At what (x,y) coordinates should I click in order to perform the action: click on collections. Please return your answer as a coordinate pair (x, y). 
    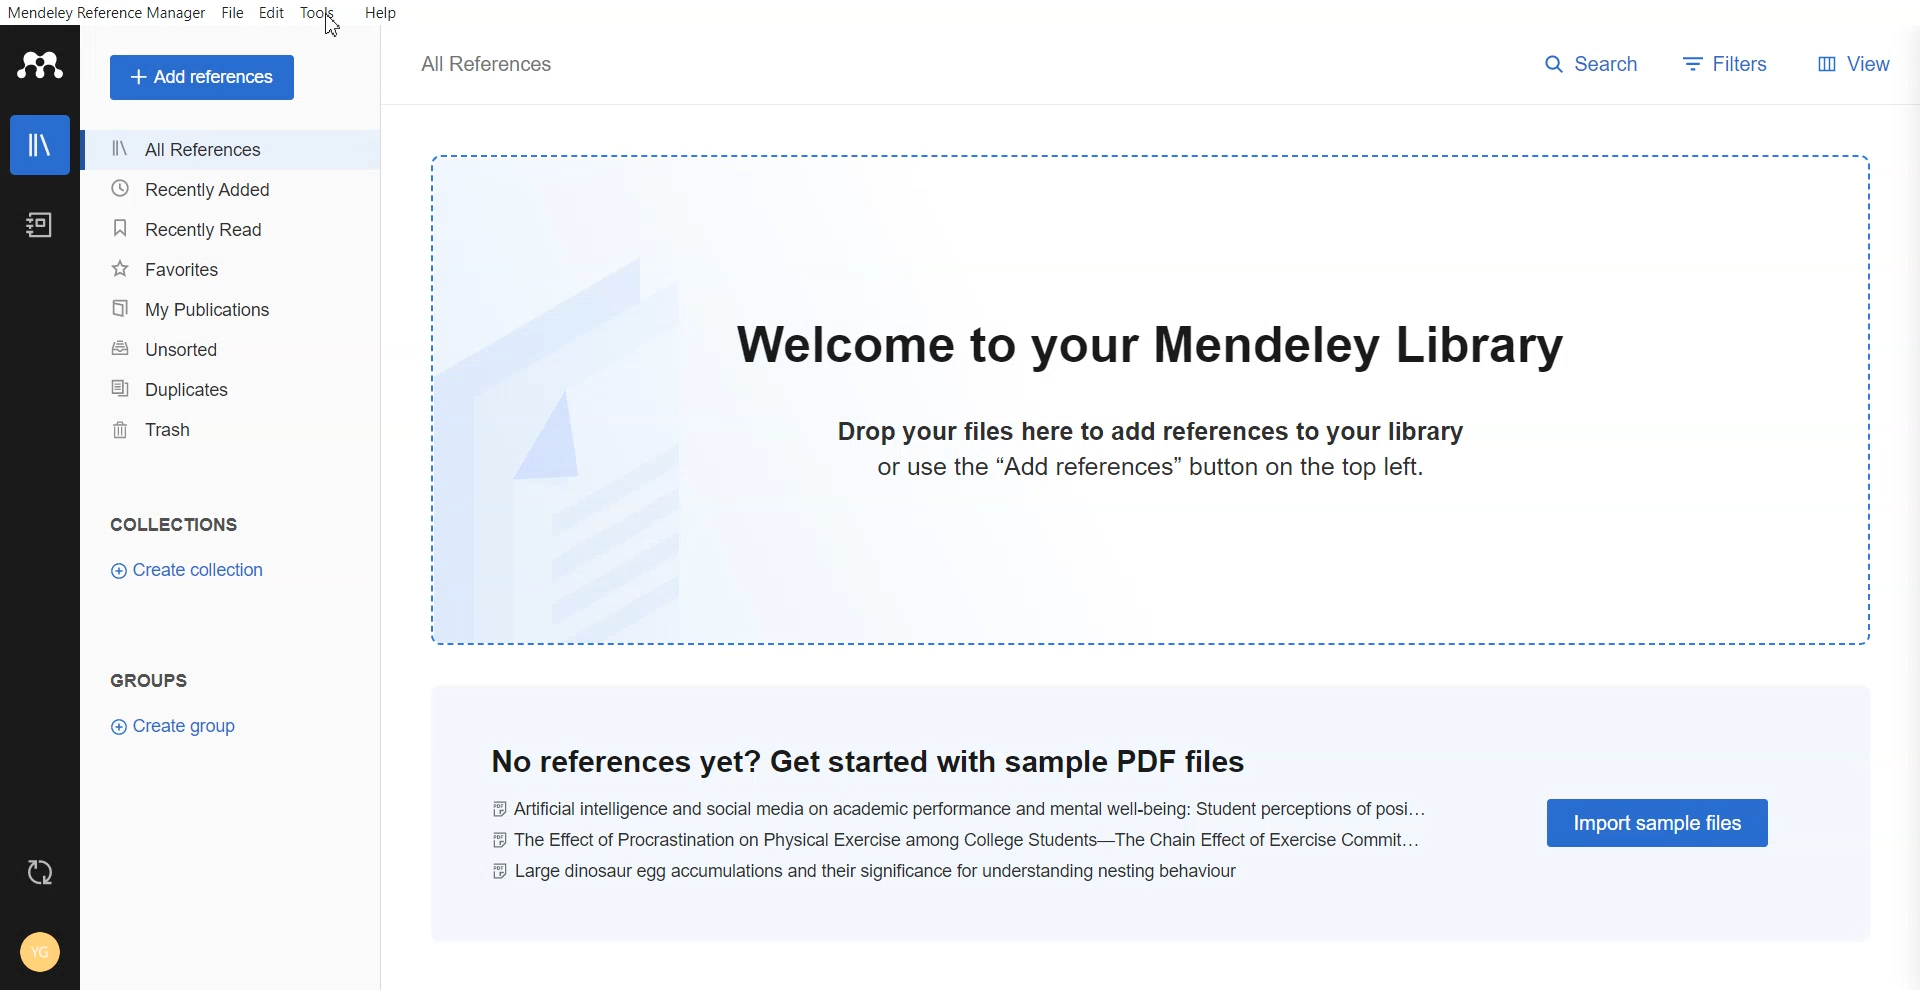
    Looking at the image, I should click on (176, 523).